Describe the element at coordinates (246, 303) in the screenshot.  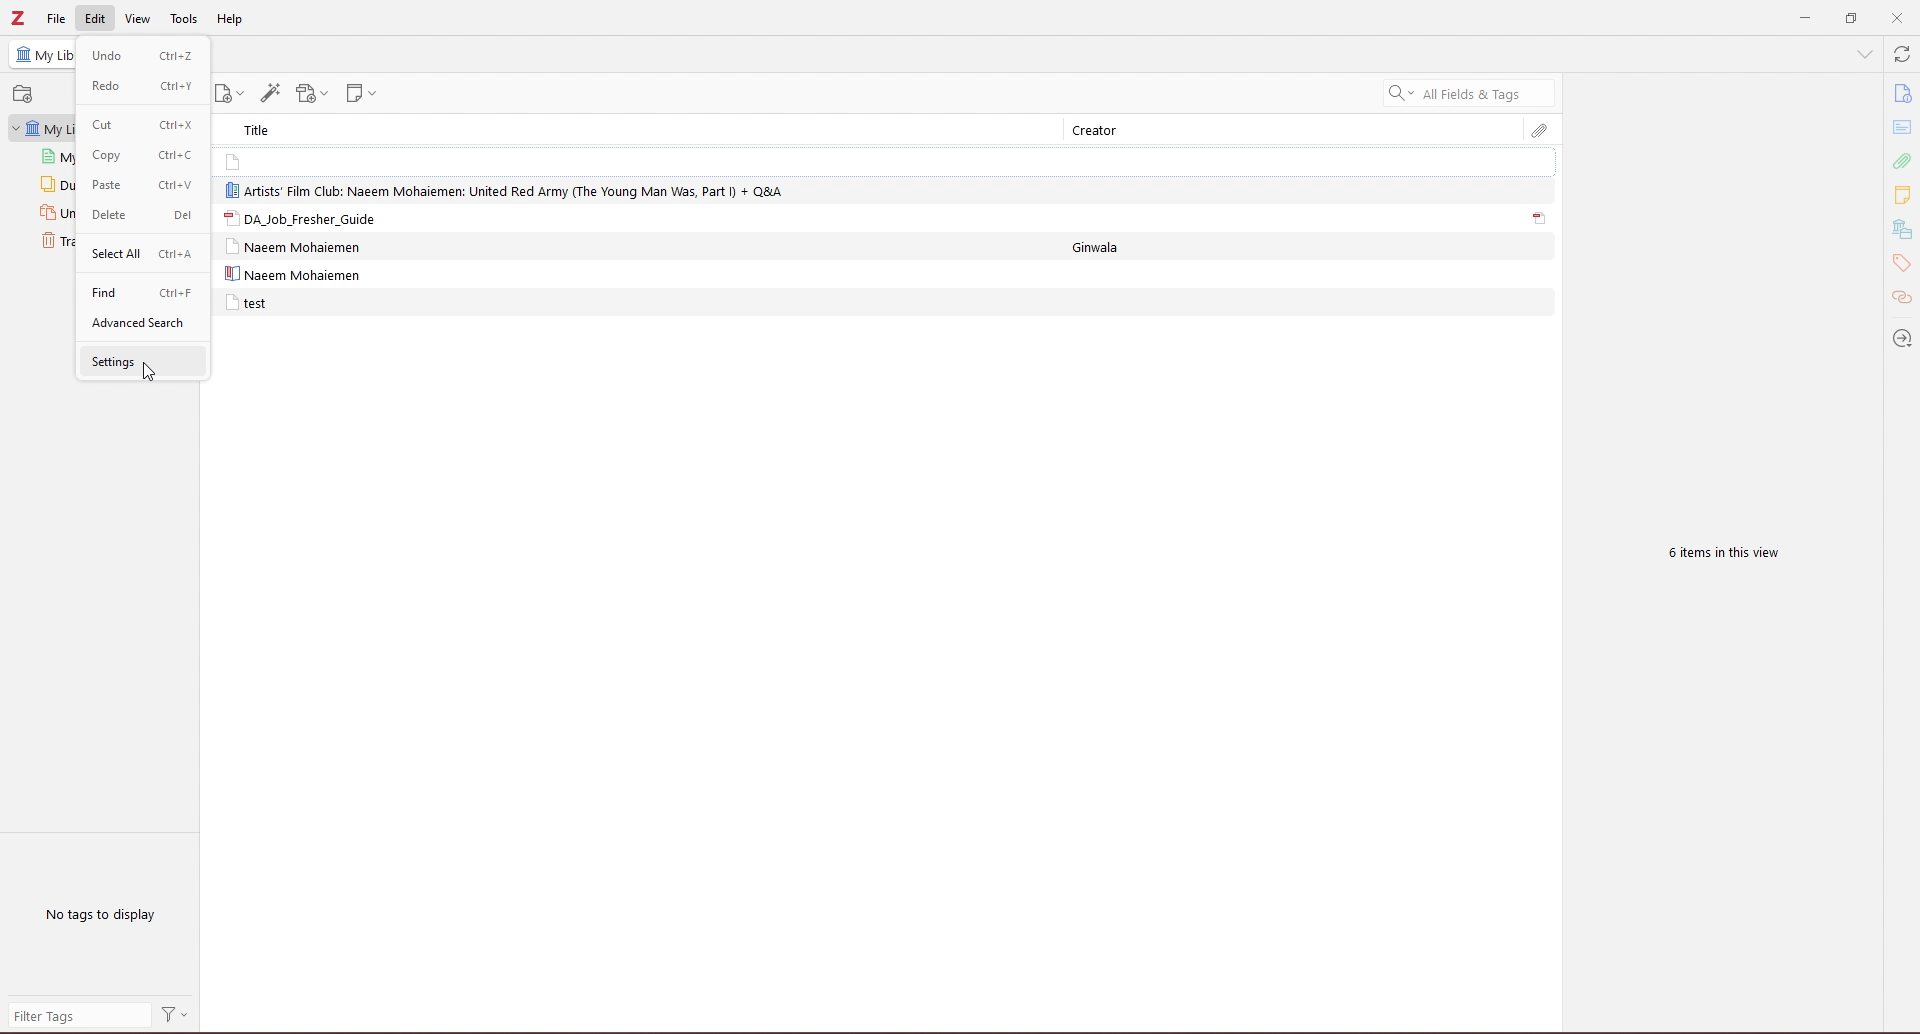
I see `test` at that location.